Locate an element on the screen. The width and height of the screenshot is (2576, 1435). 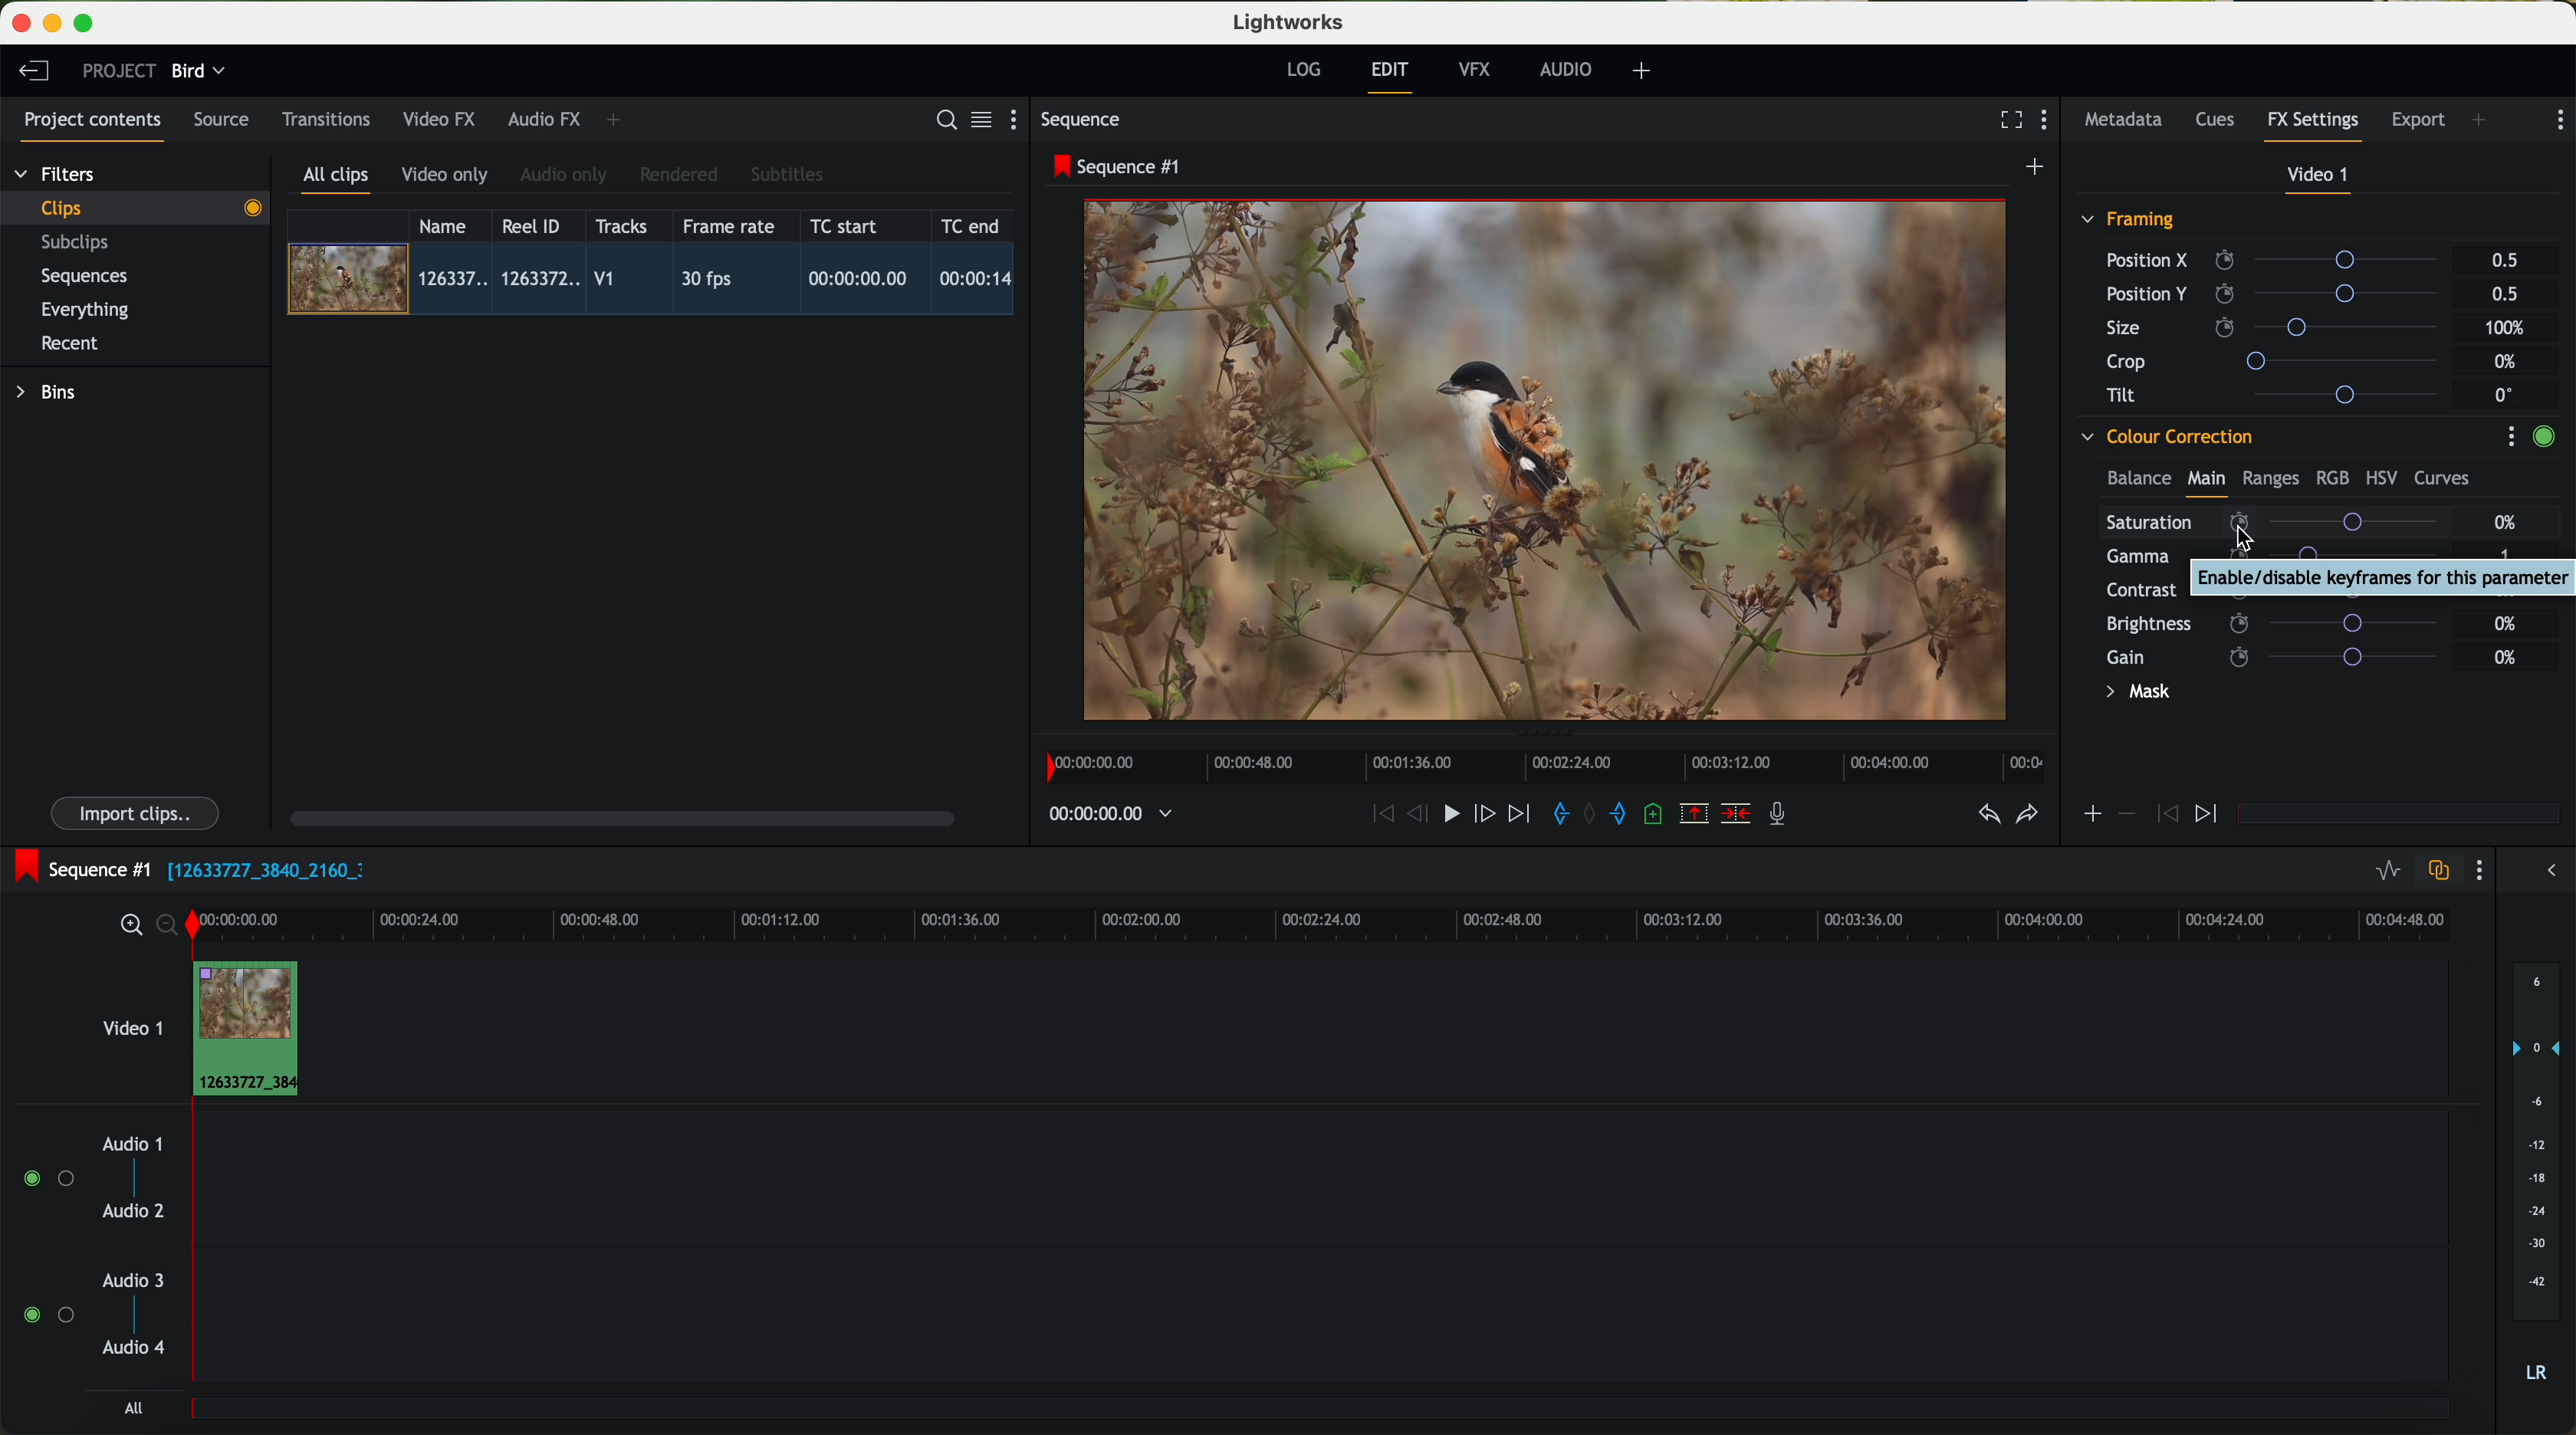
metadata is located at coordinates (2128, 121).